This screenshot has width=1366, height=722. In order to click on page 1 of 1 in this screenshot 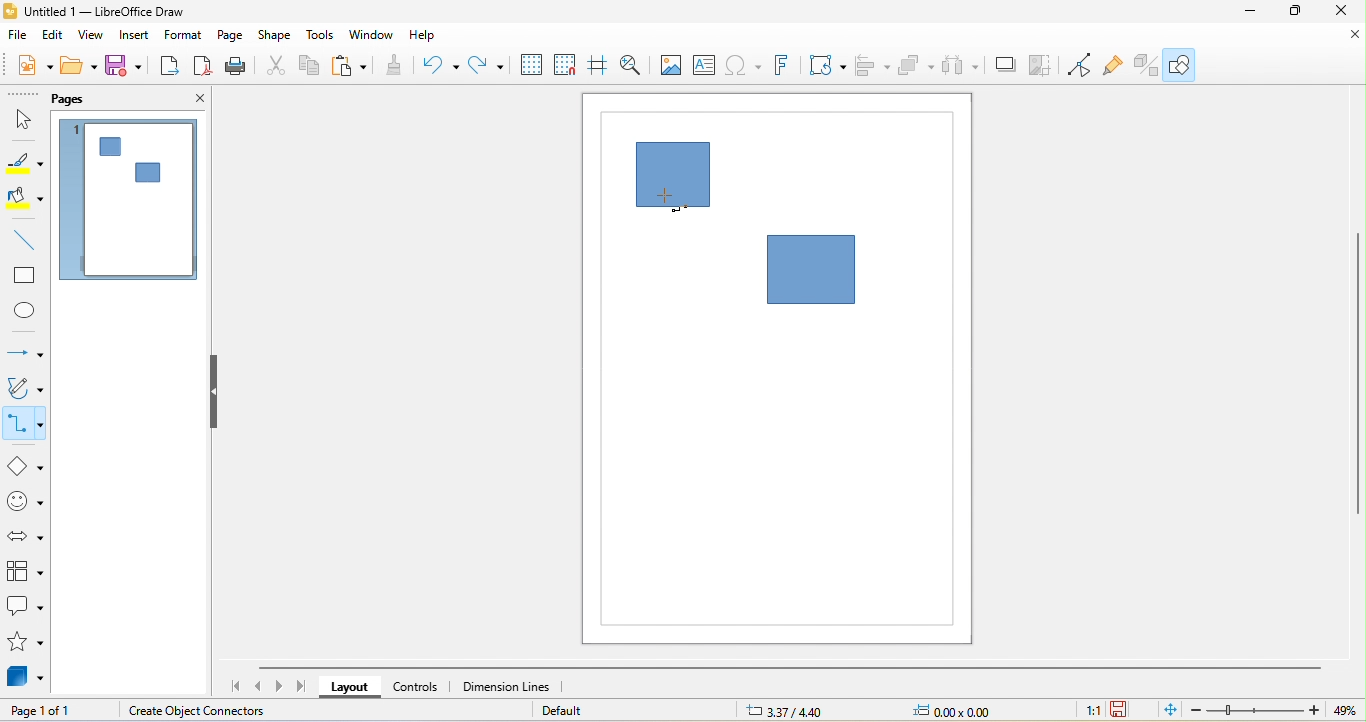, I will do `click(54, 709)`.